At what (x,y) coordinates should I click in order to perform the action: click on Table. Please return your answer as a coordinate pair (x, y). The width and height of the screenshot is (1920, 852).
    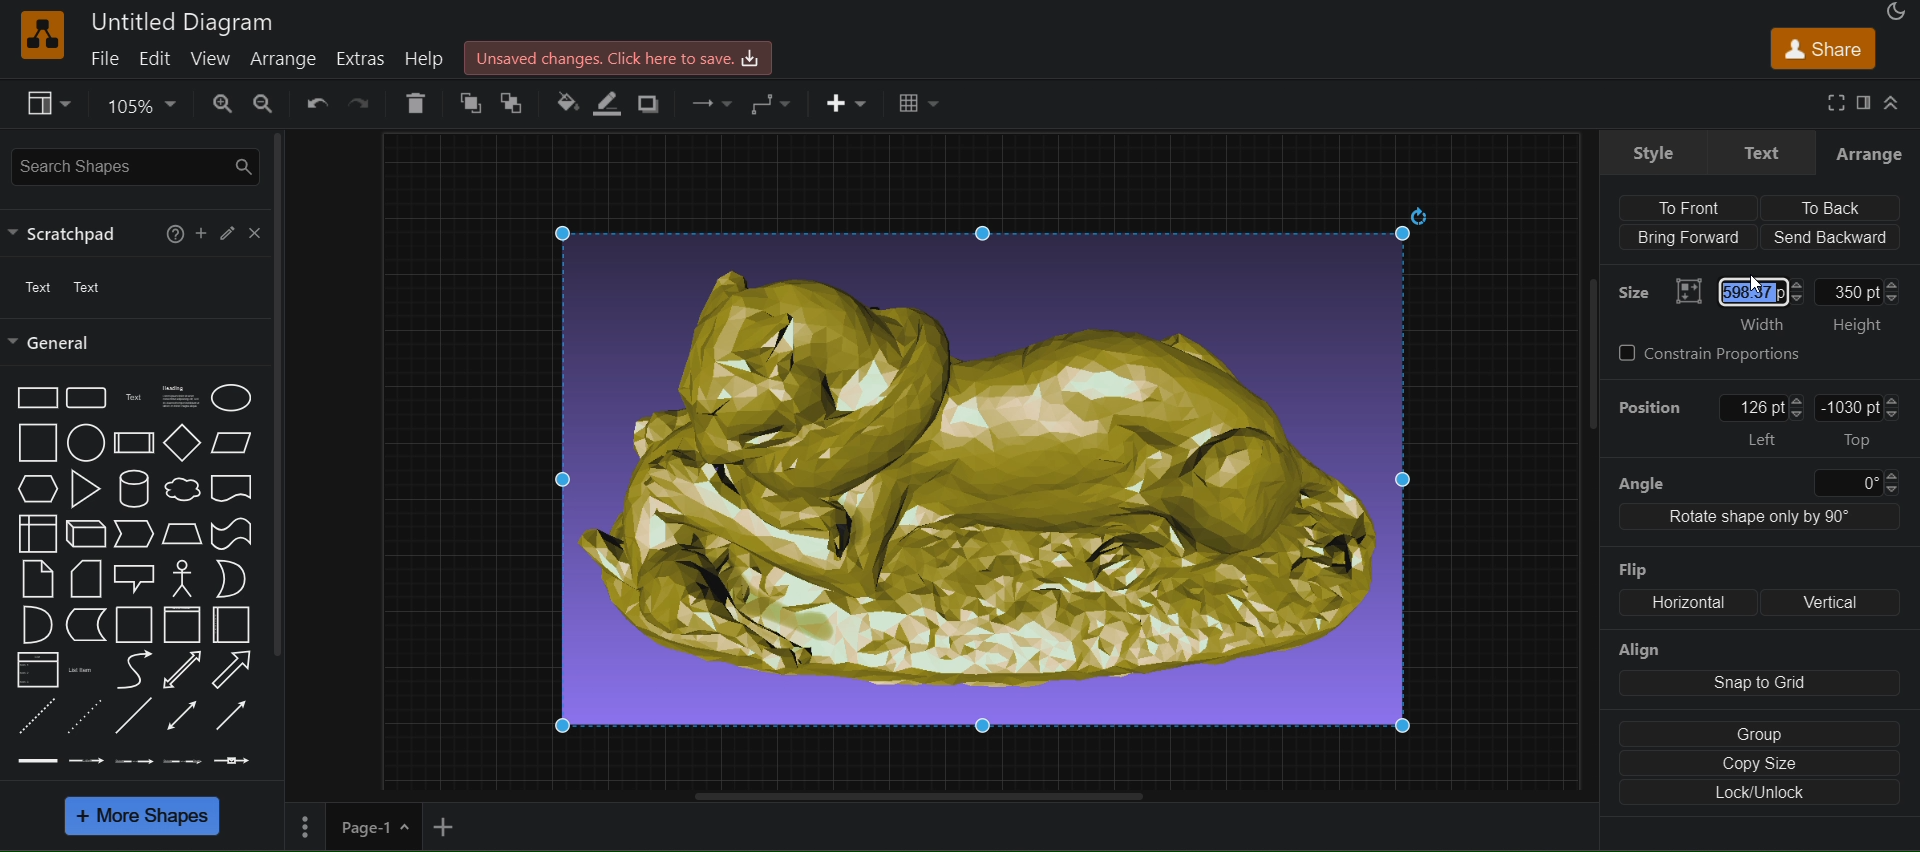
    Looking at the image, I should click on (916, 105).